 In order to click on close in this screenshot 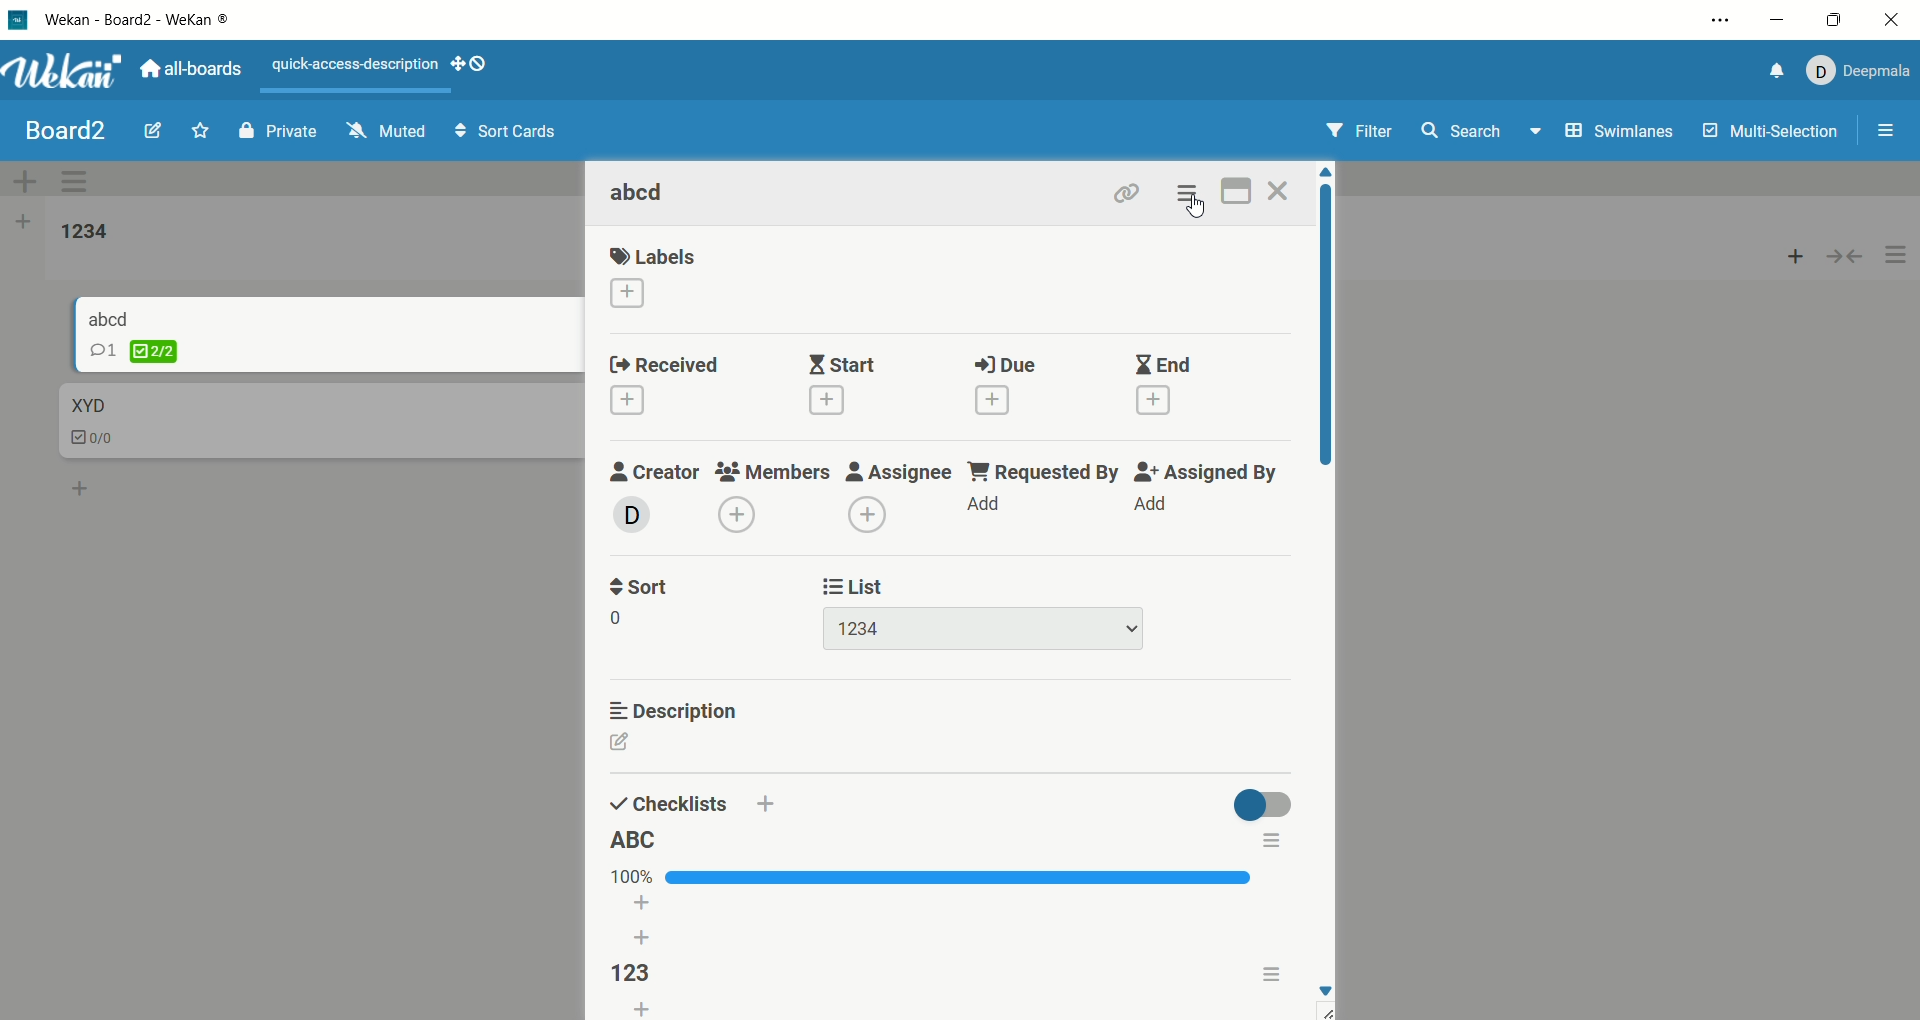, I will do `click(1890, 19)`.